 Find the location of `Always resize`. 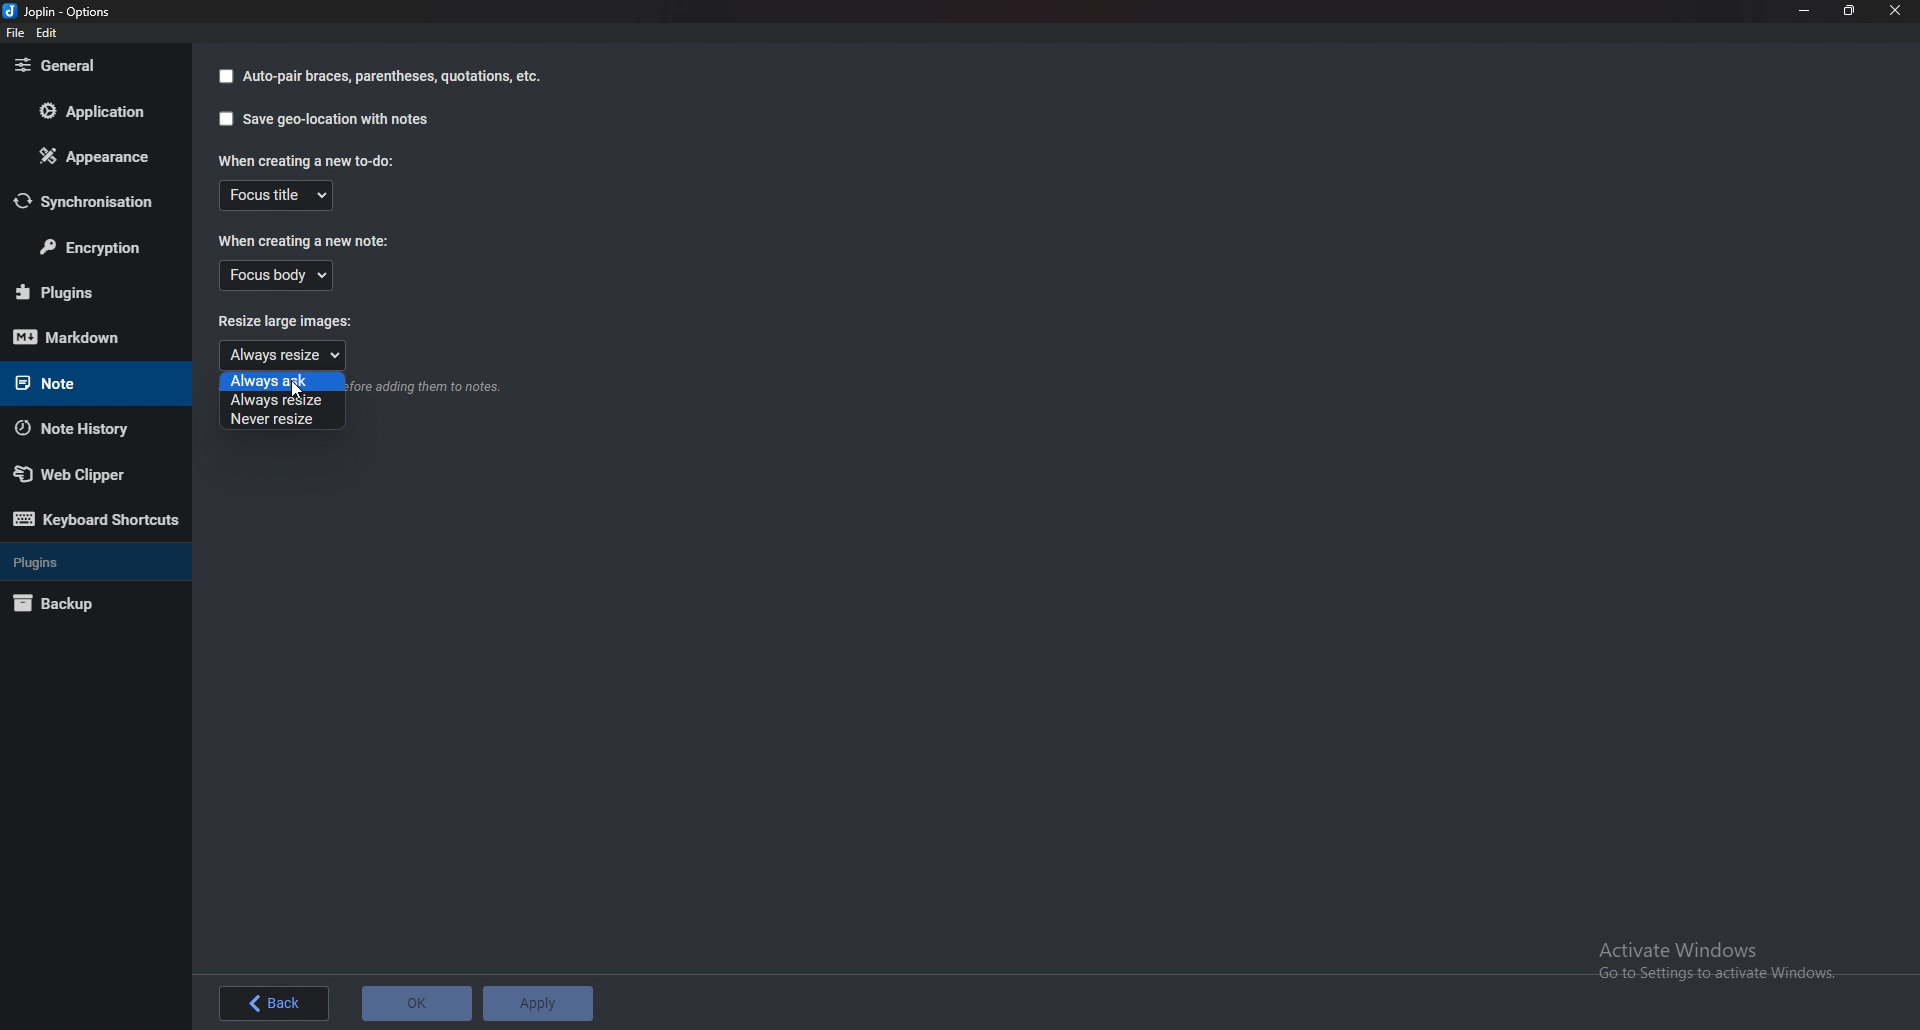

Always resize is located at coordinates (282, 401).